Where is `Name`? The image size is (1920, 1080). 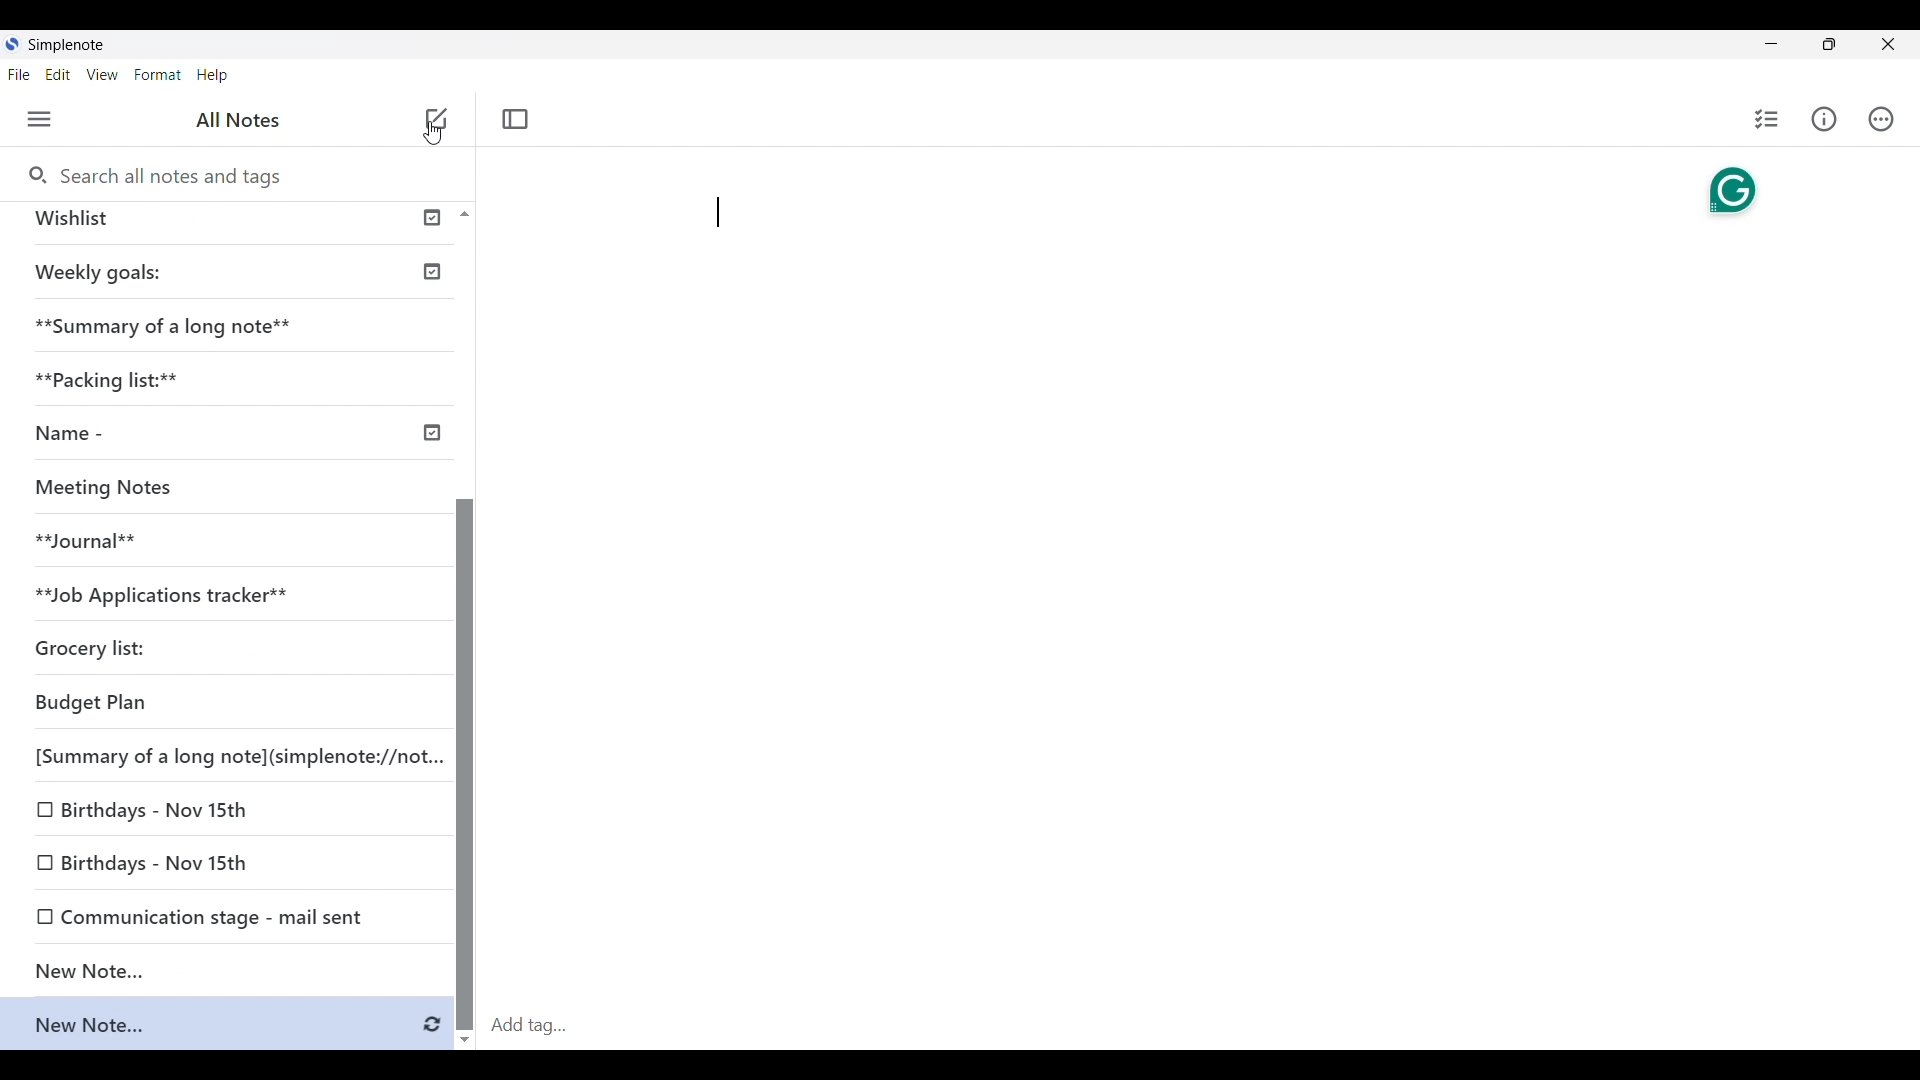
Name is located at coordinates (64, 434).